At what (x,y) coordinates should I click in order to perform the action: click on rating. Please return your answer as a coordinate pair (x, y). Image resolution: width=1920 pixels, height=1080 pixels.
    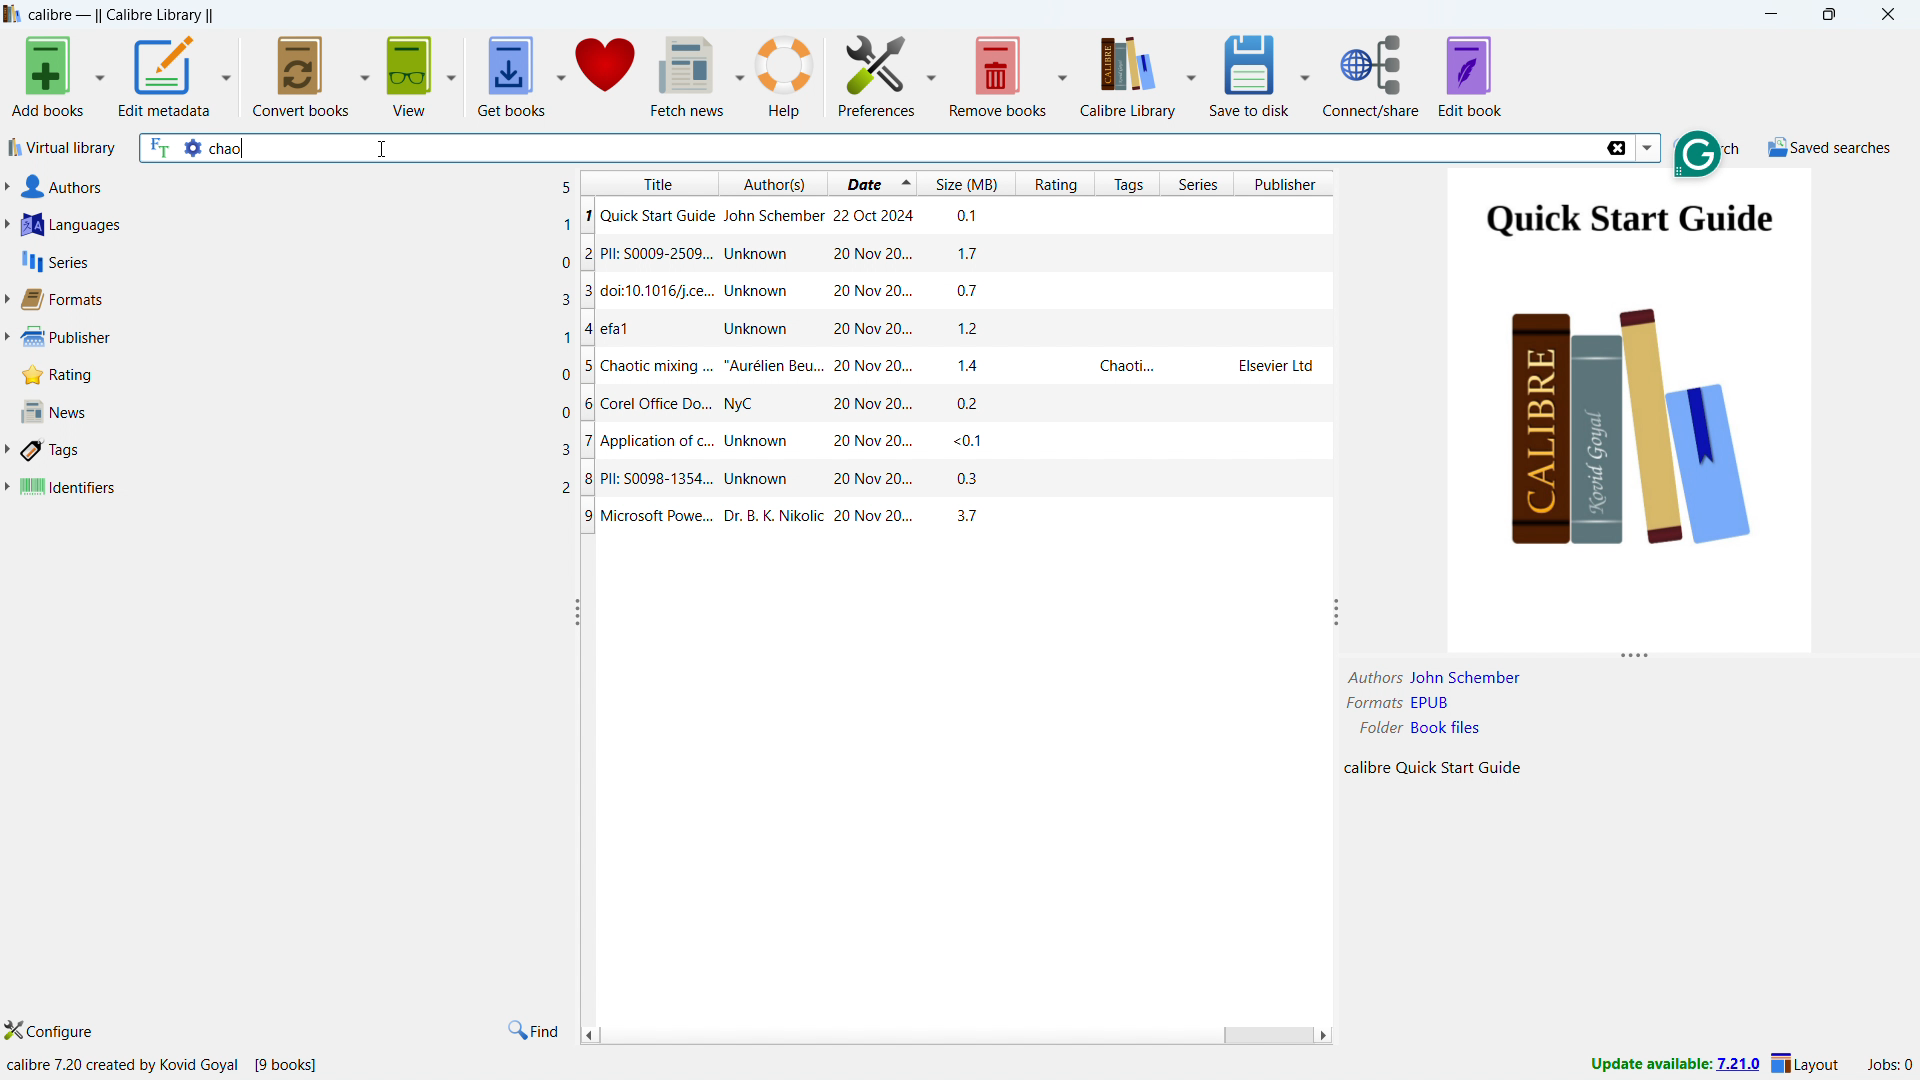
    Looking at the image, I should click on (296, 374).